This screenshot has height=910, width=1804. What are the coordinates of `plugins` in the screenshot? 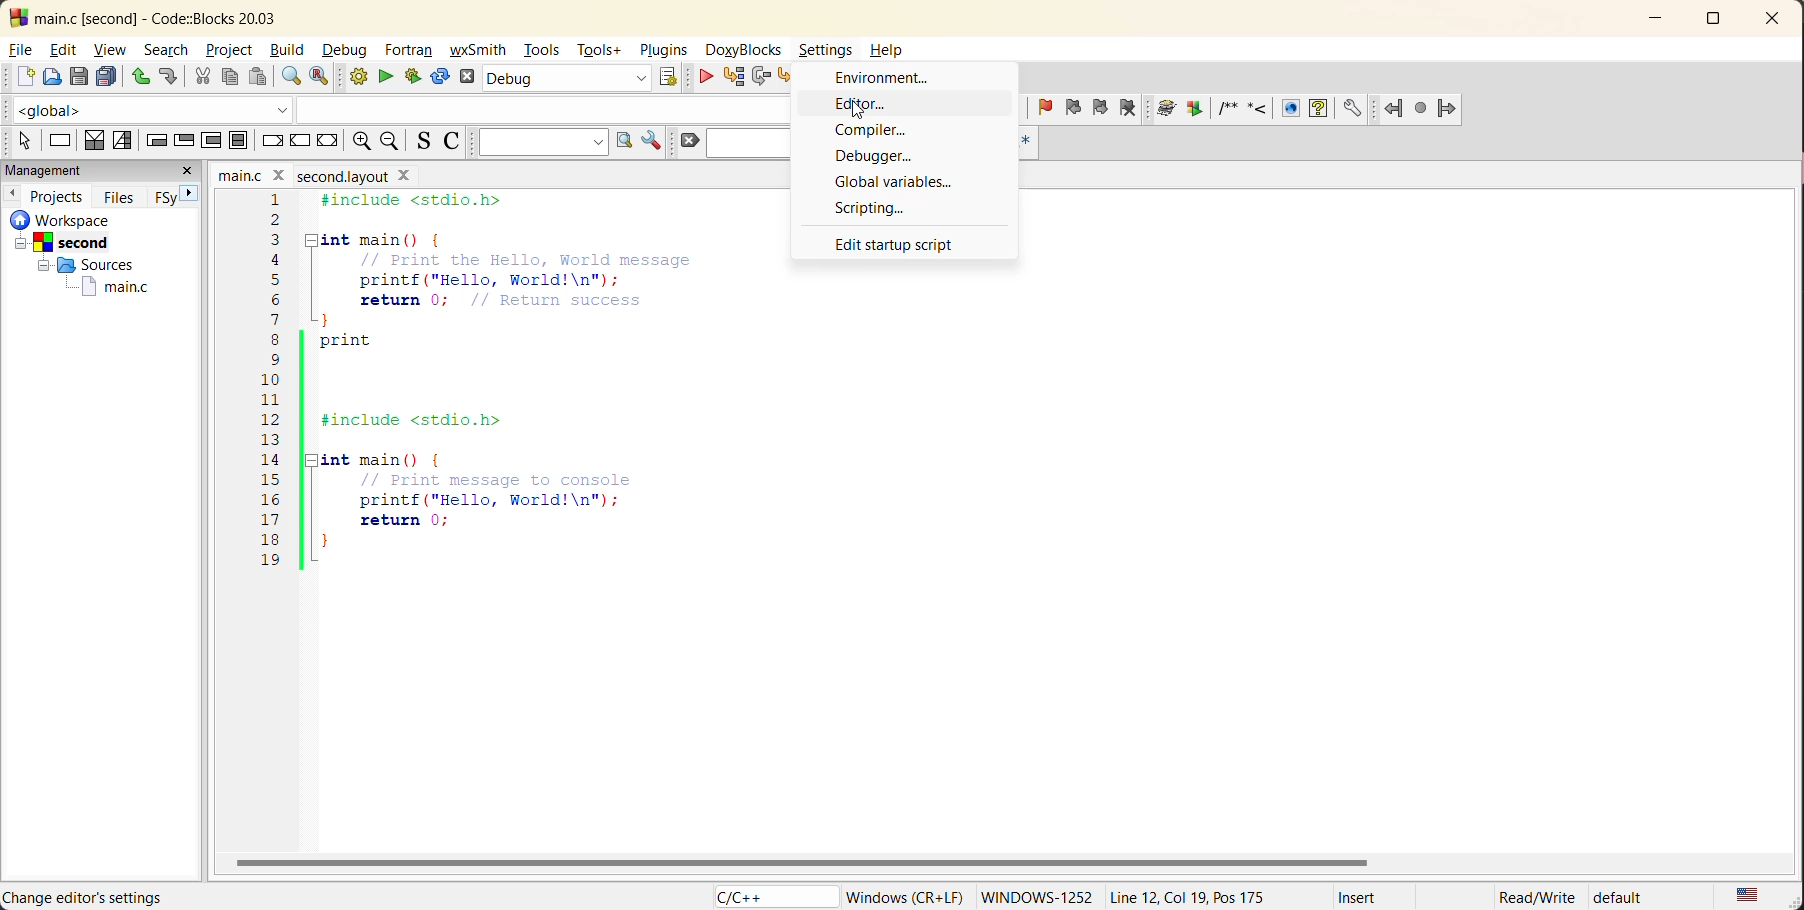 It's located at (661, 49).